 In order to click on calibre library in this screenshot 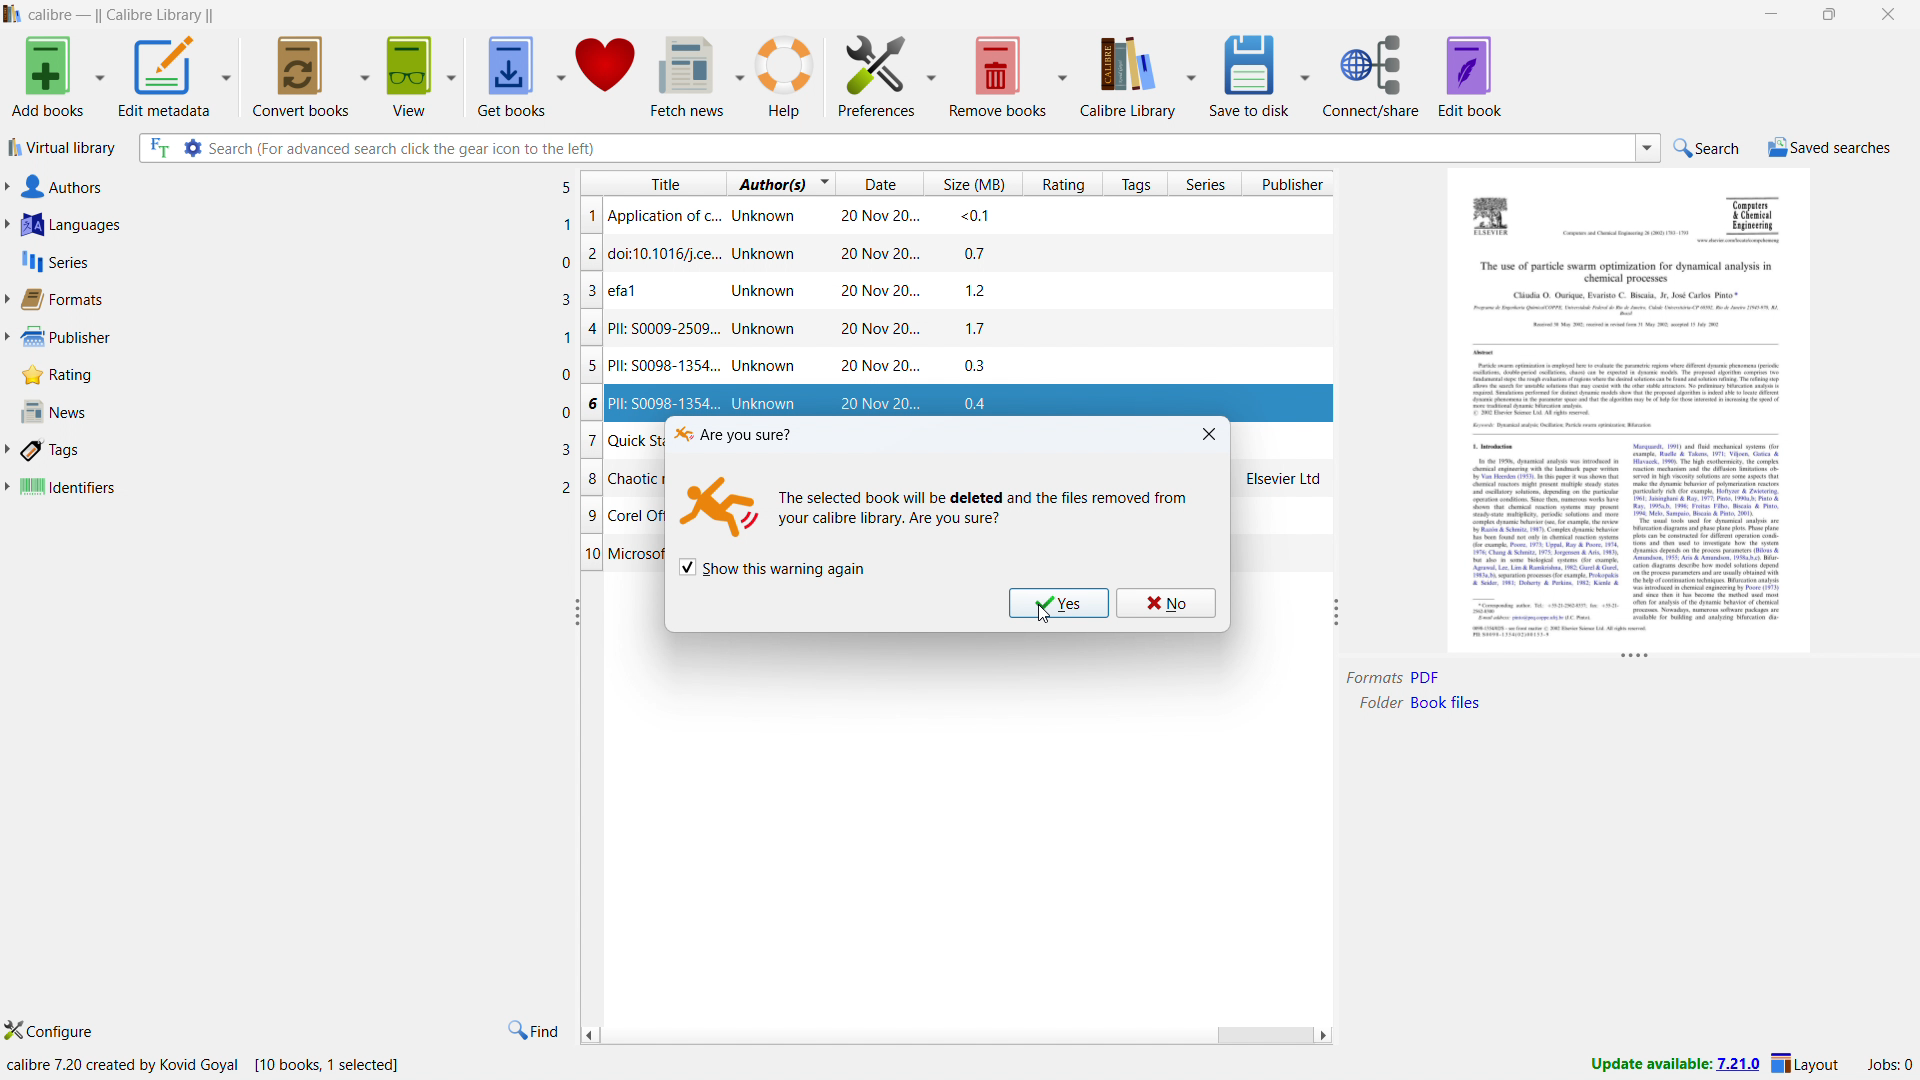, I will do `click(1129, 74)`.